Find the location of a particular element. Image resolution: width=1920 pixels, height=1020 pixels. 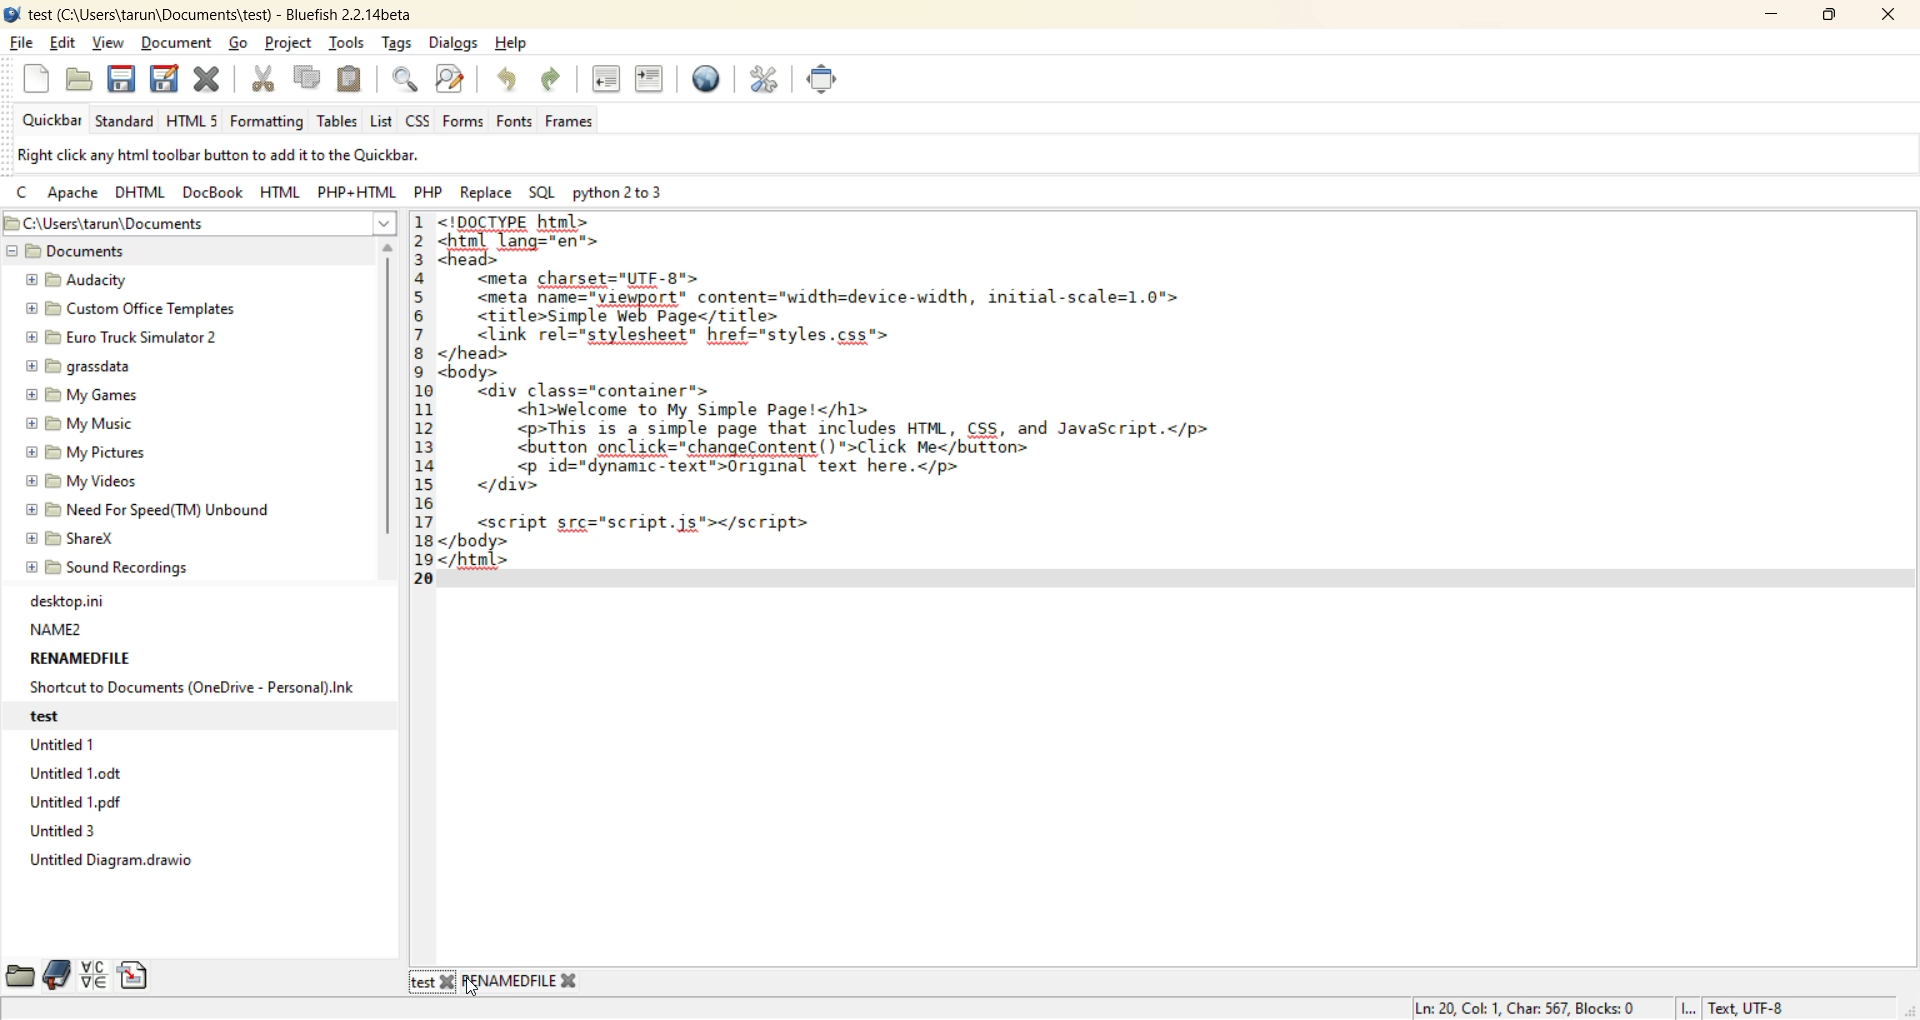

html 5 is located at coordinates (195, 121).